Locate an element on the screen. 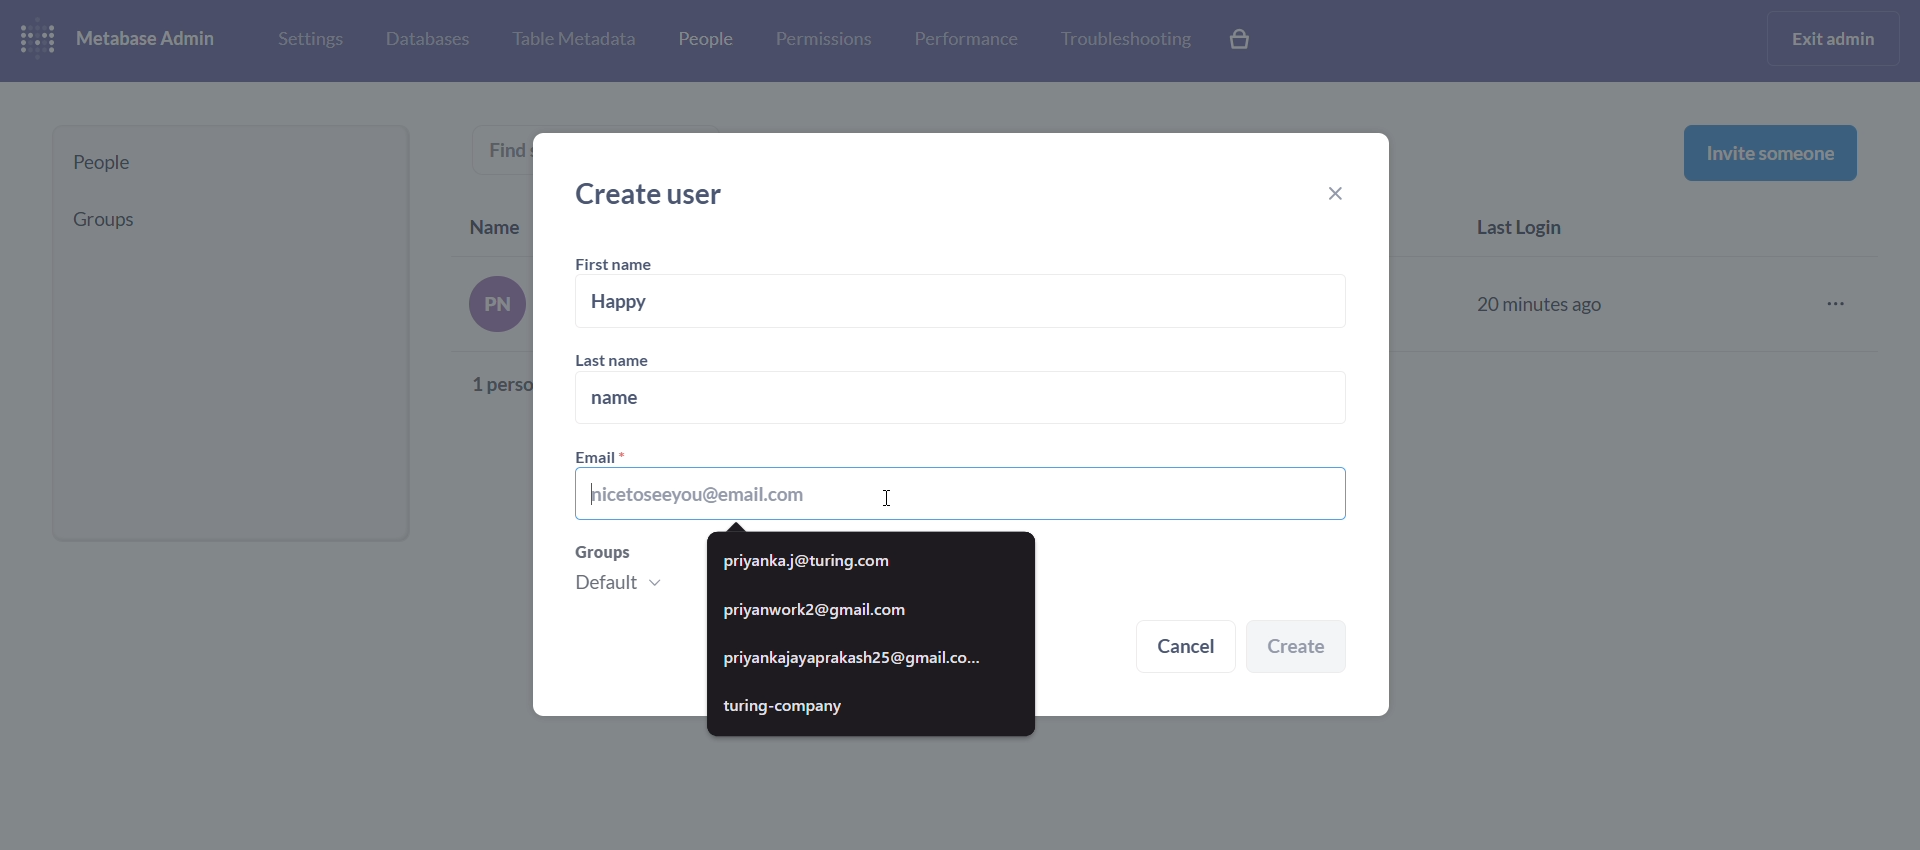 This screenshot has width=1920, height=850. explore paid features is located at coordinates (1242, 41).